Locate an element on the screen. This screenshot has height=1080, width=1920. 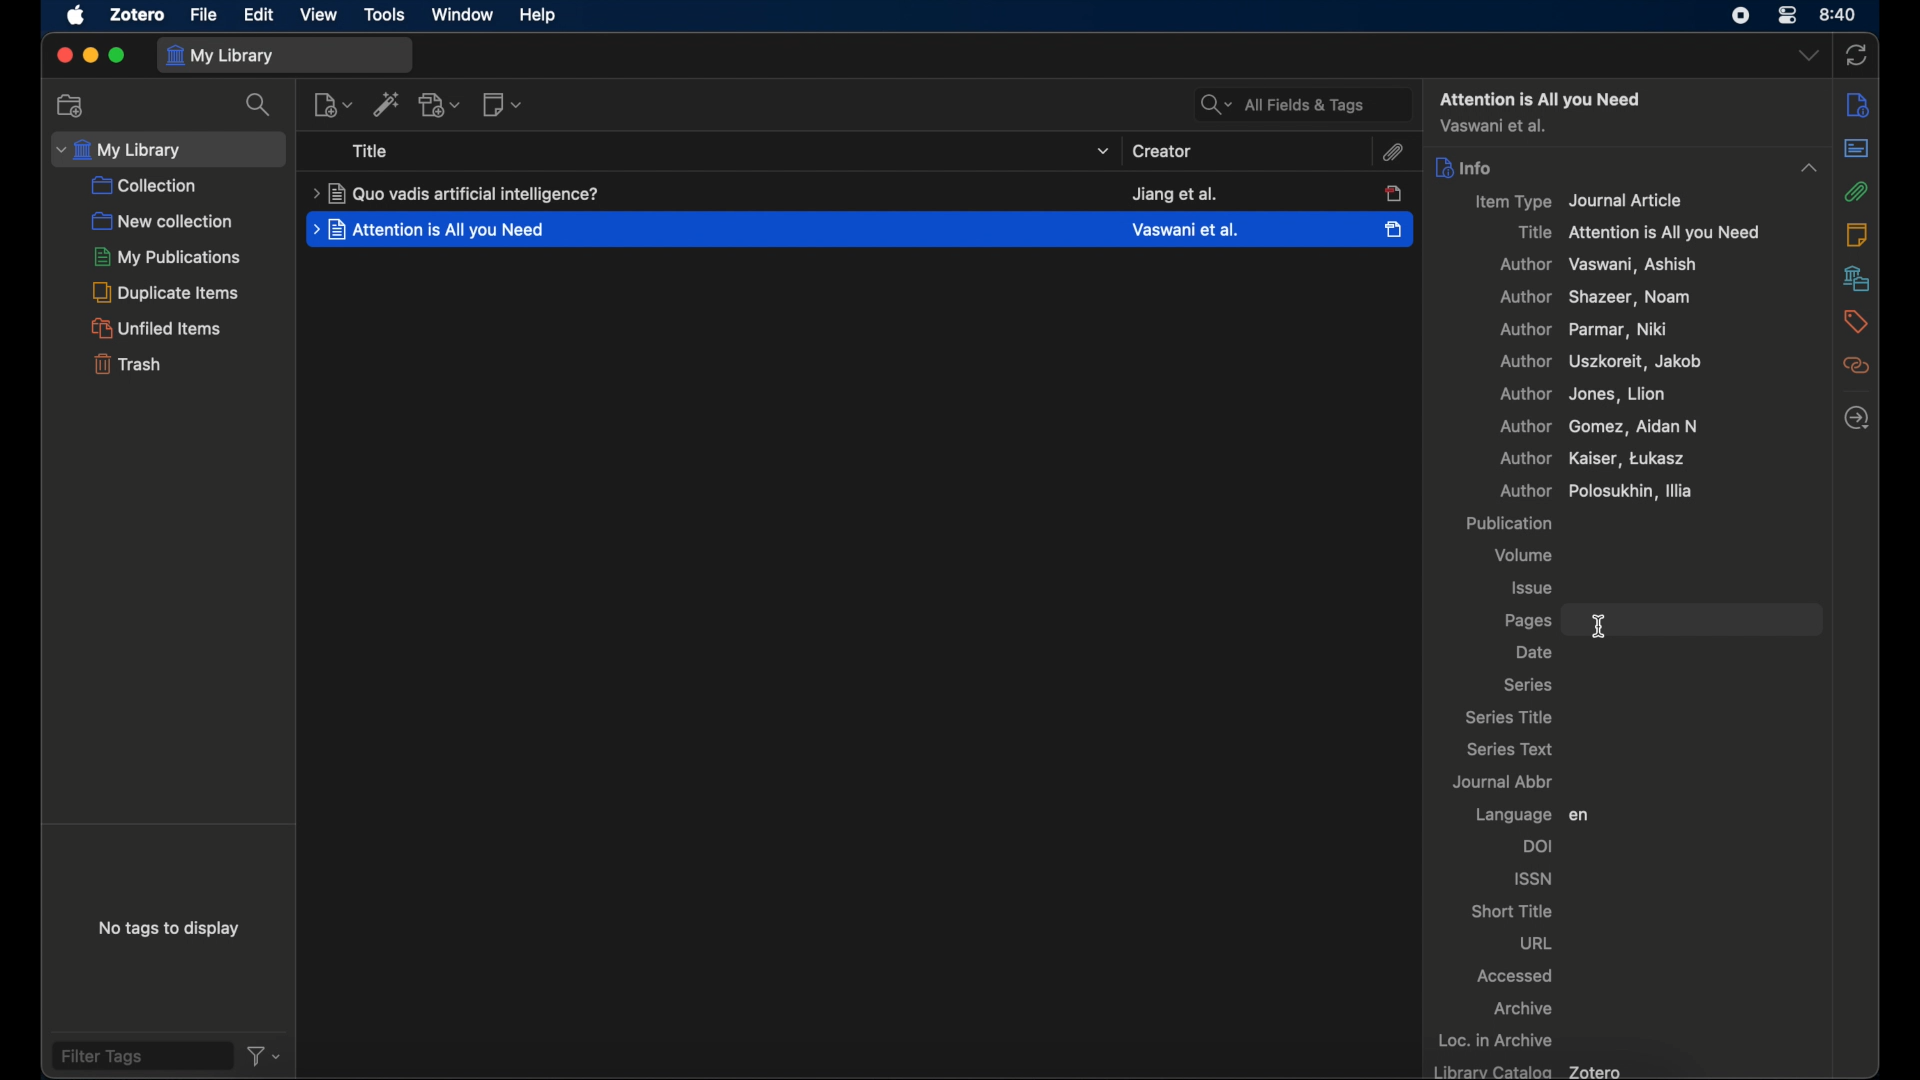
title is located at coordinates (371, 151).